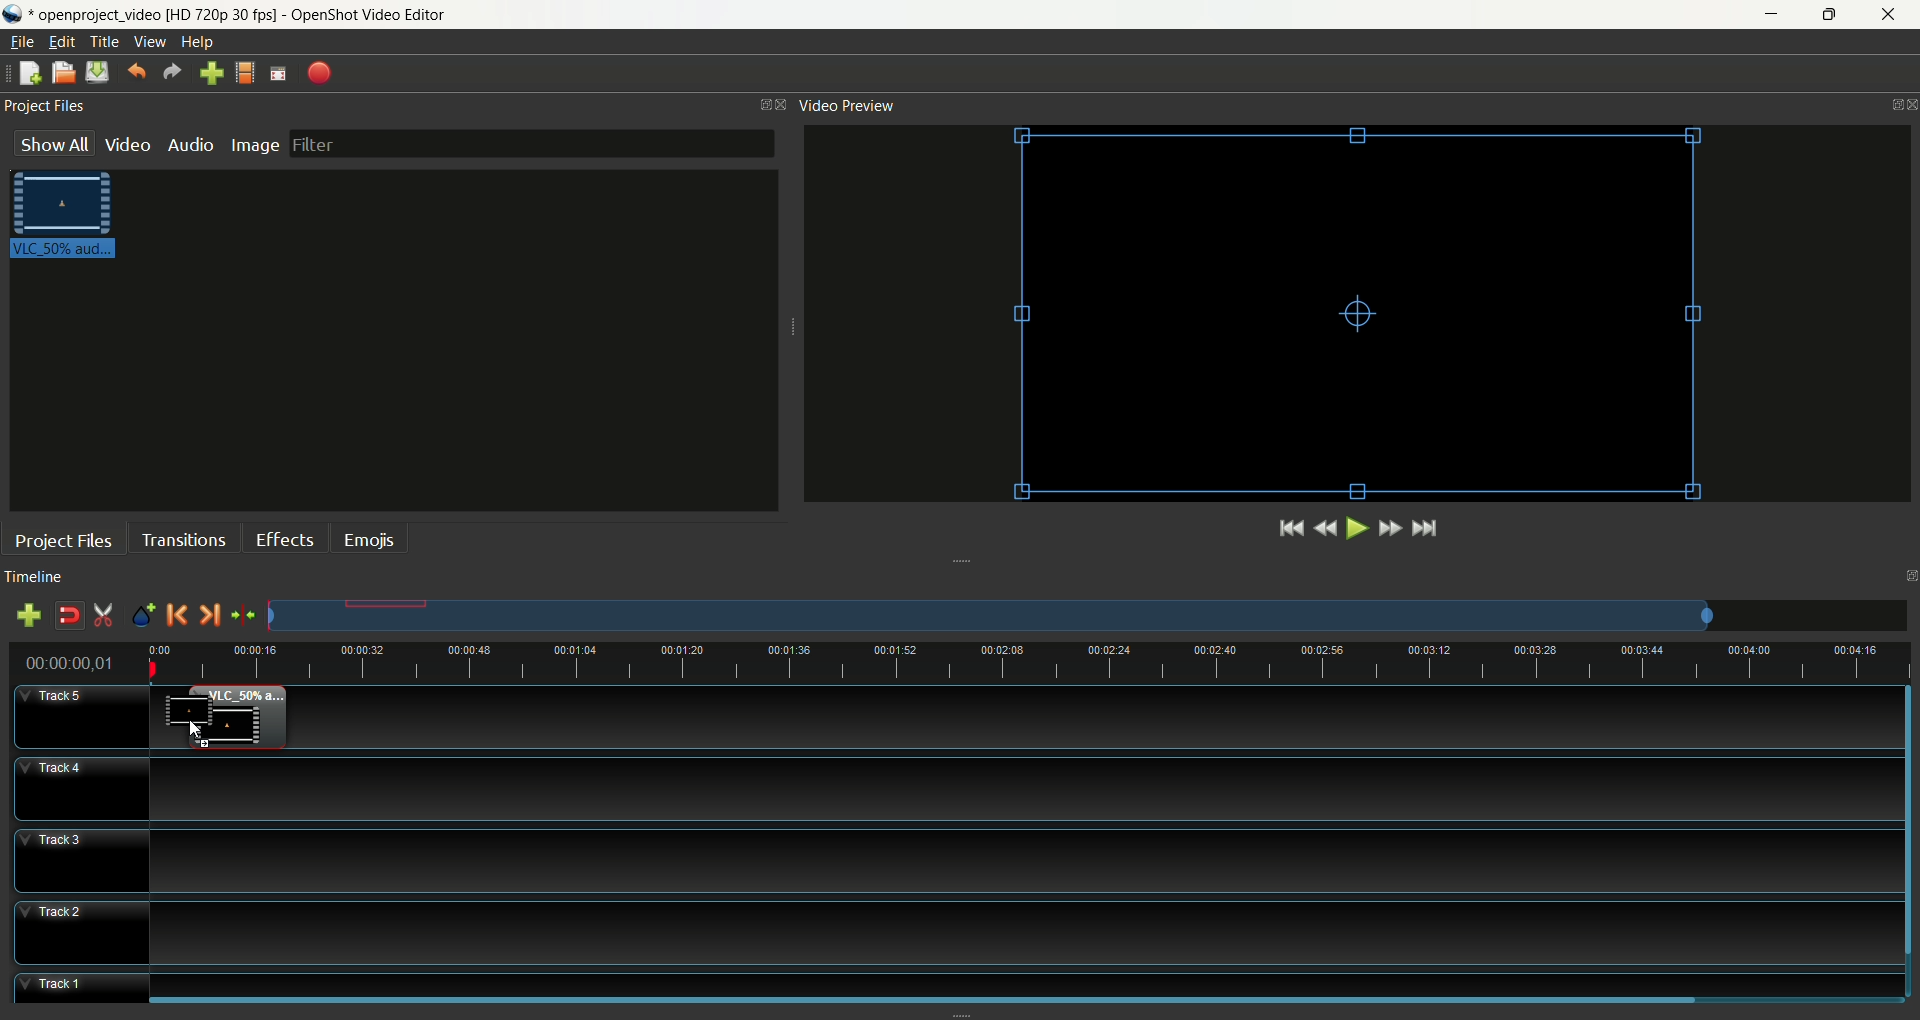 The height and width of the screenshot is (1020, 1920). Describe the element at coordinates (958, 788) in the screenshot. I see `track4` at that location.